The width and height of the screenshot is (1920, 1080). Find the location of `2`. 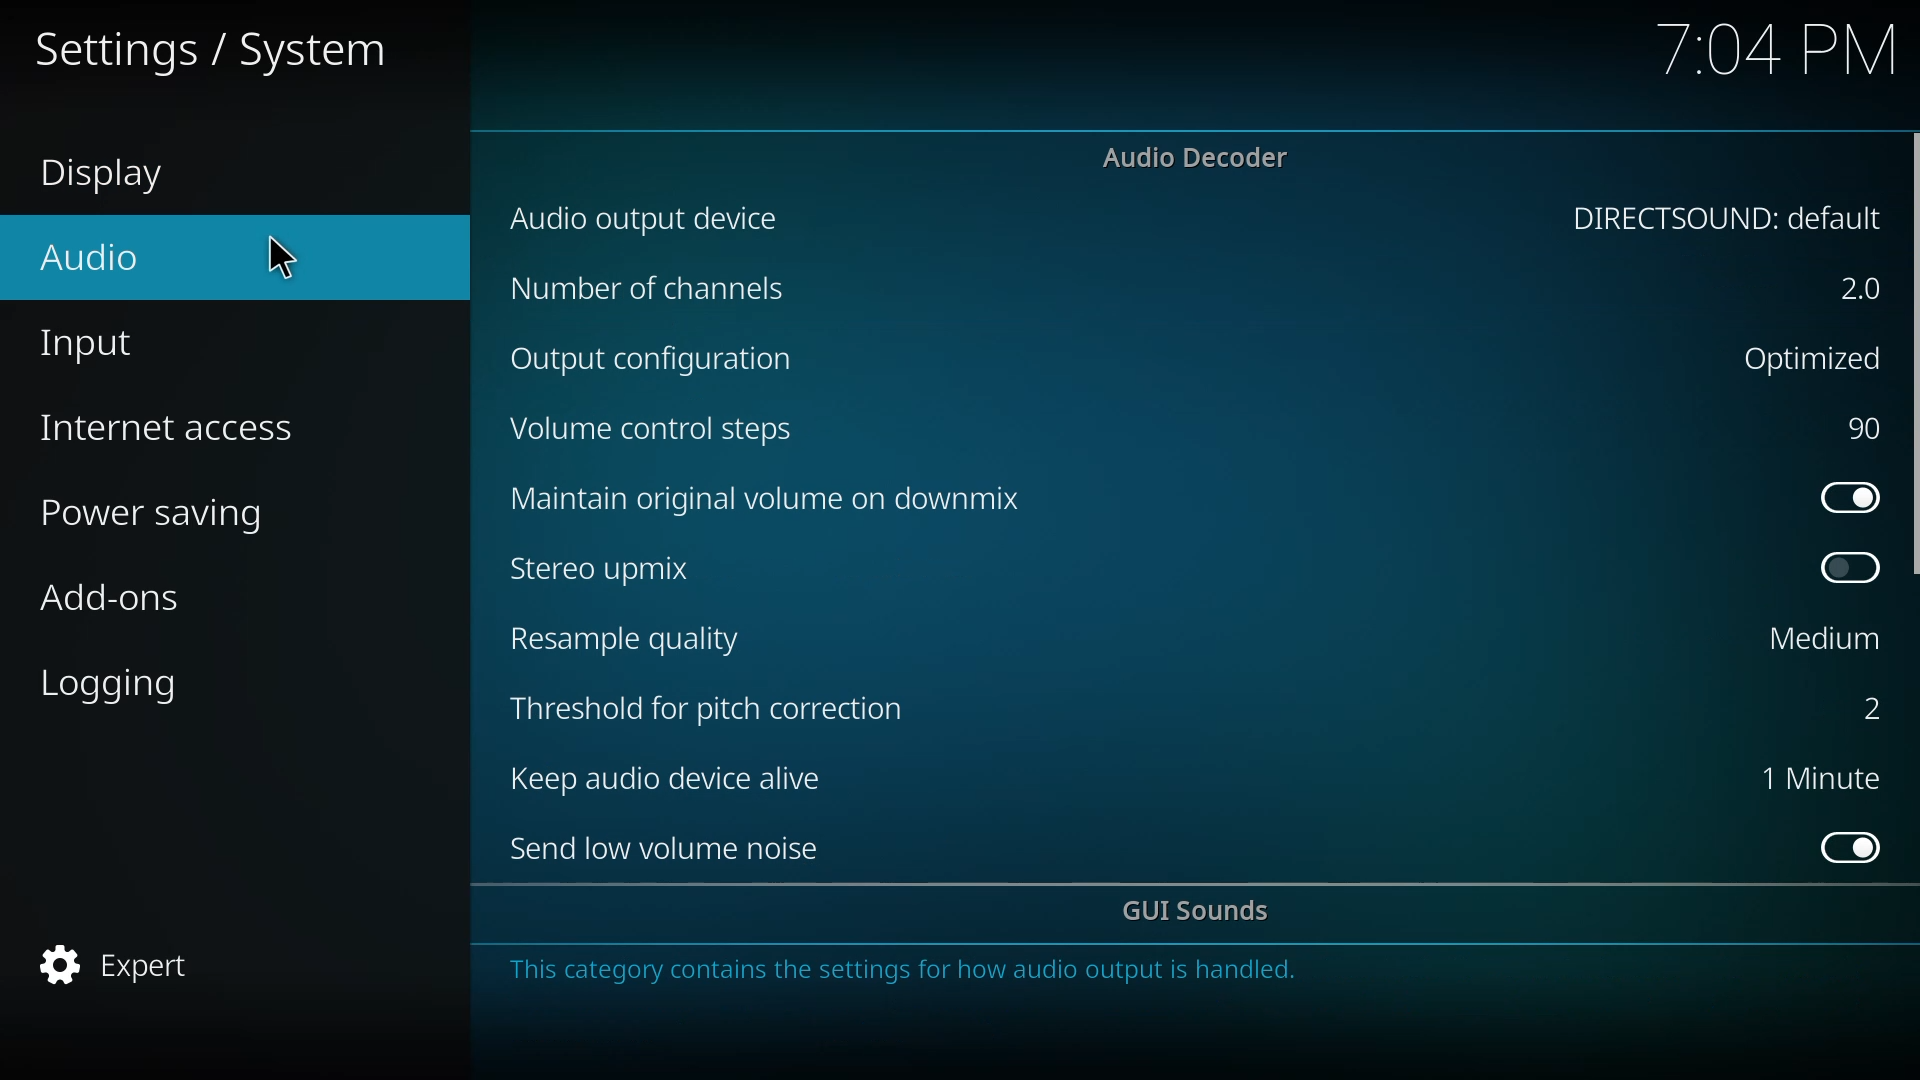

2 is located at coordinates (1858, 708).